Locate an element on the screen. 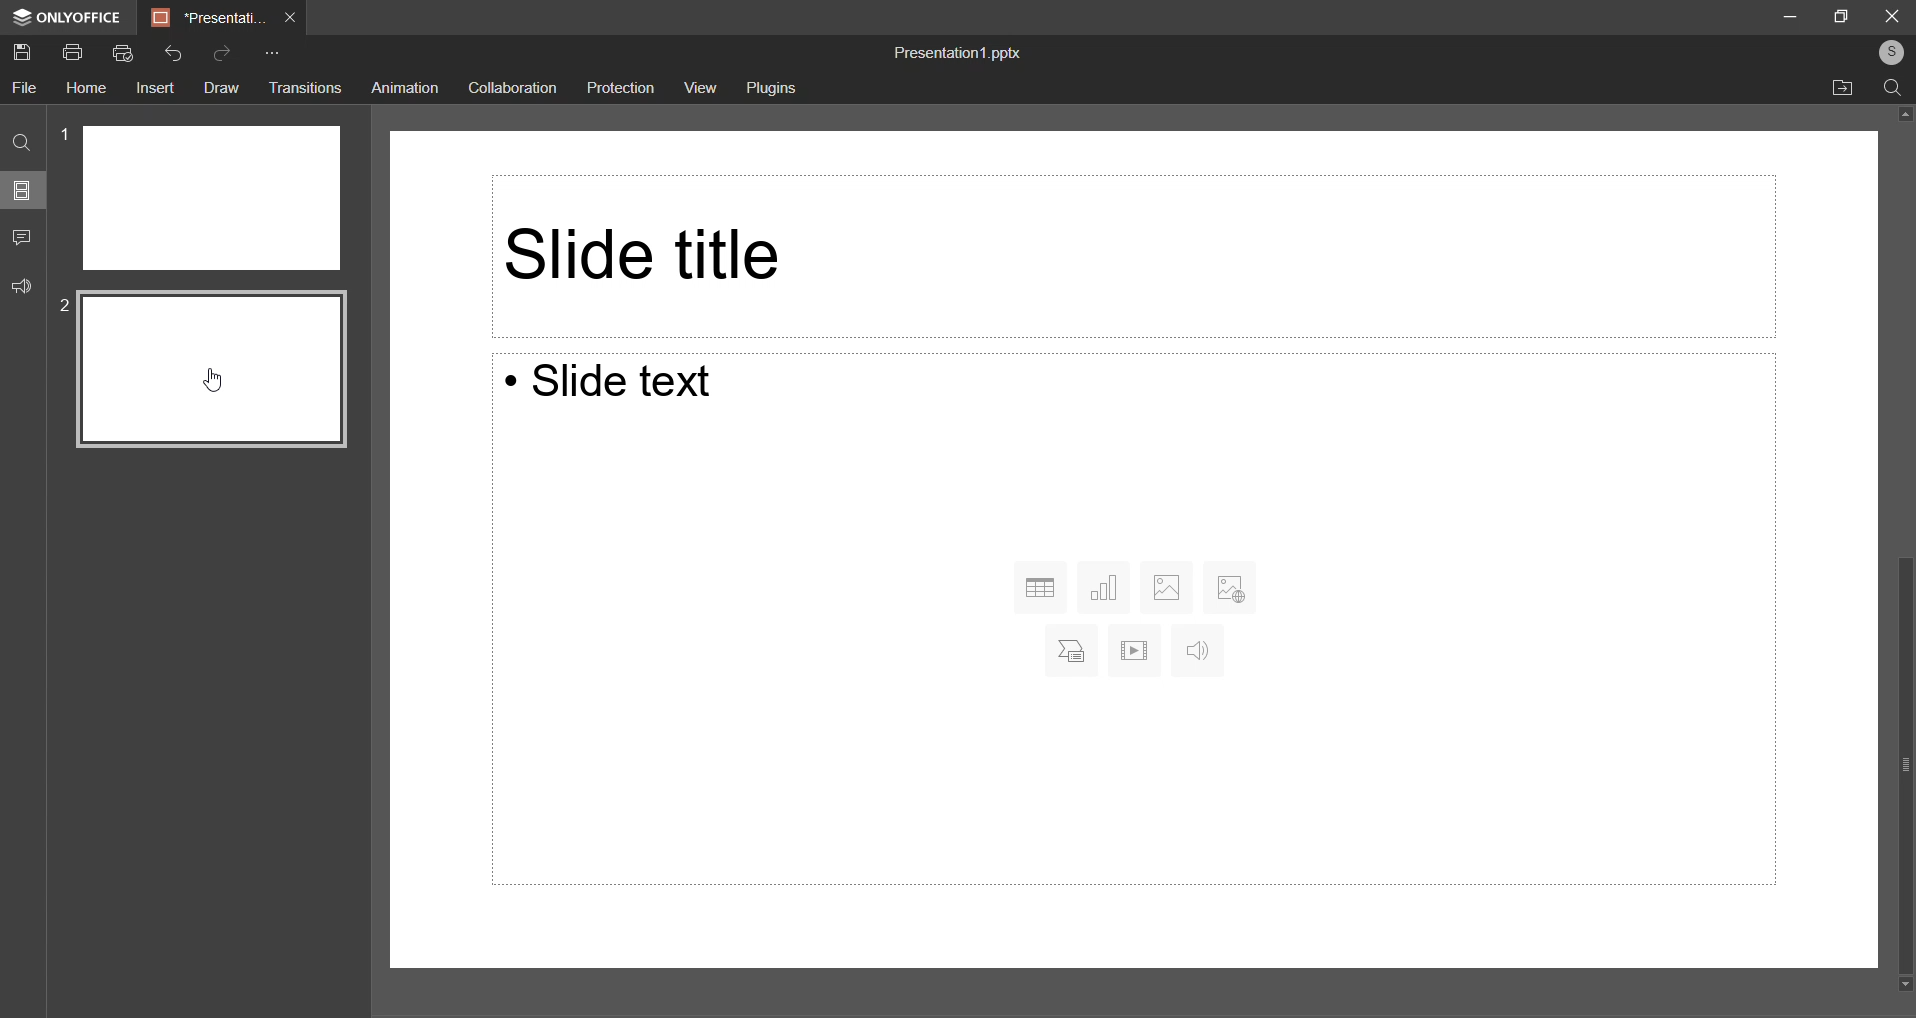 Image resolution: width=1916 pixels, height=1018 pixels. Table is located at coordinates (1040, 588).